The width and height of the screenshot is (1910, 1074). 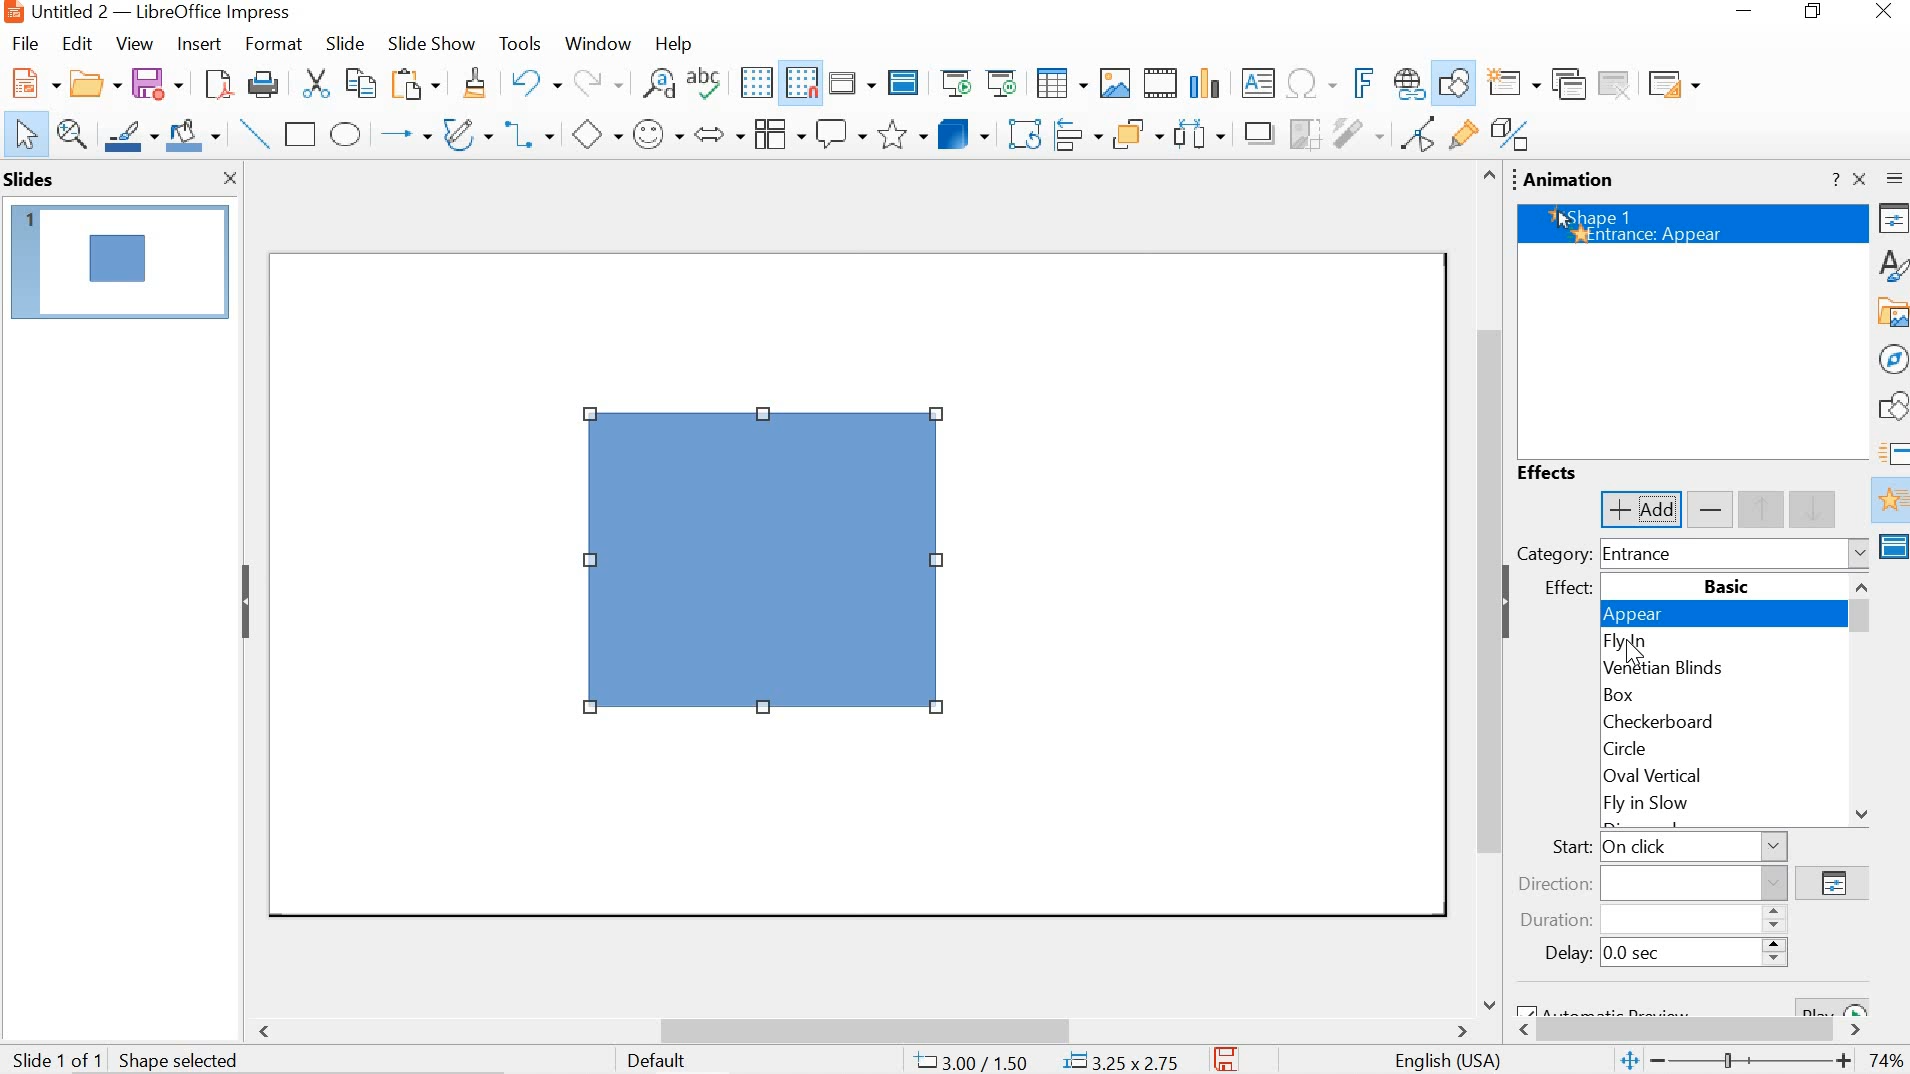 What do you see at coordinates (248, 601) in the screenshot?
I see `hide` at bounding box center [248, 601].